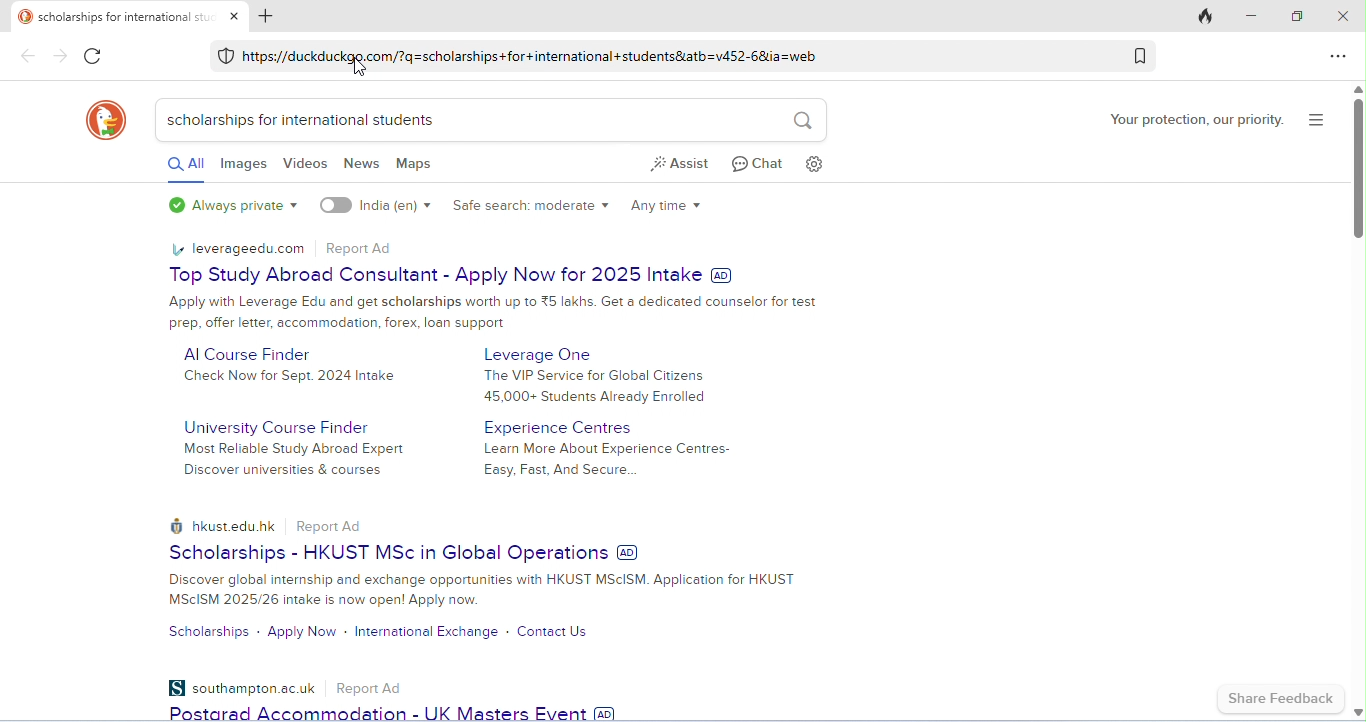  I want to click on vertical scroll bar, so click(1357, 402).